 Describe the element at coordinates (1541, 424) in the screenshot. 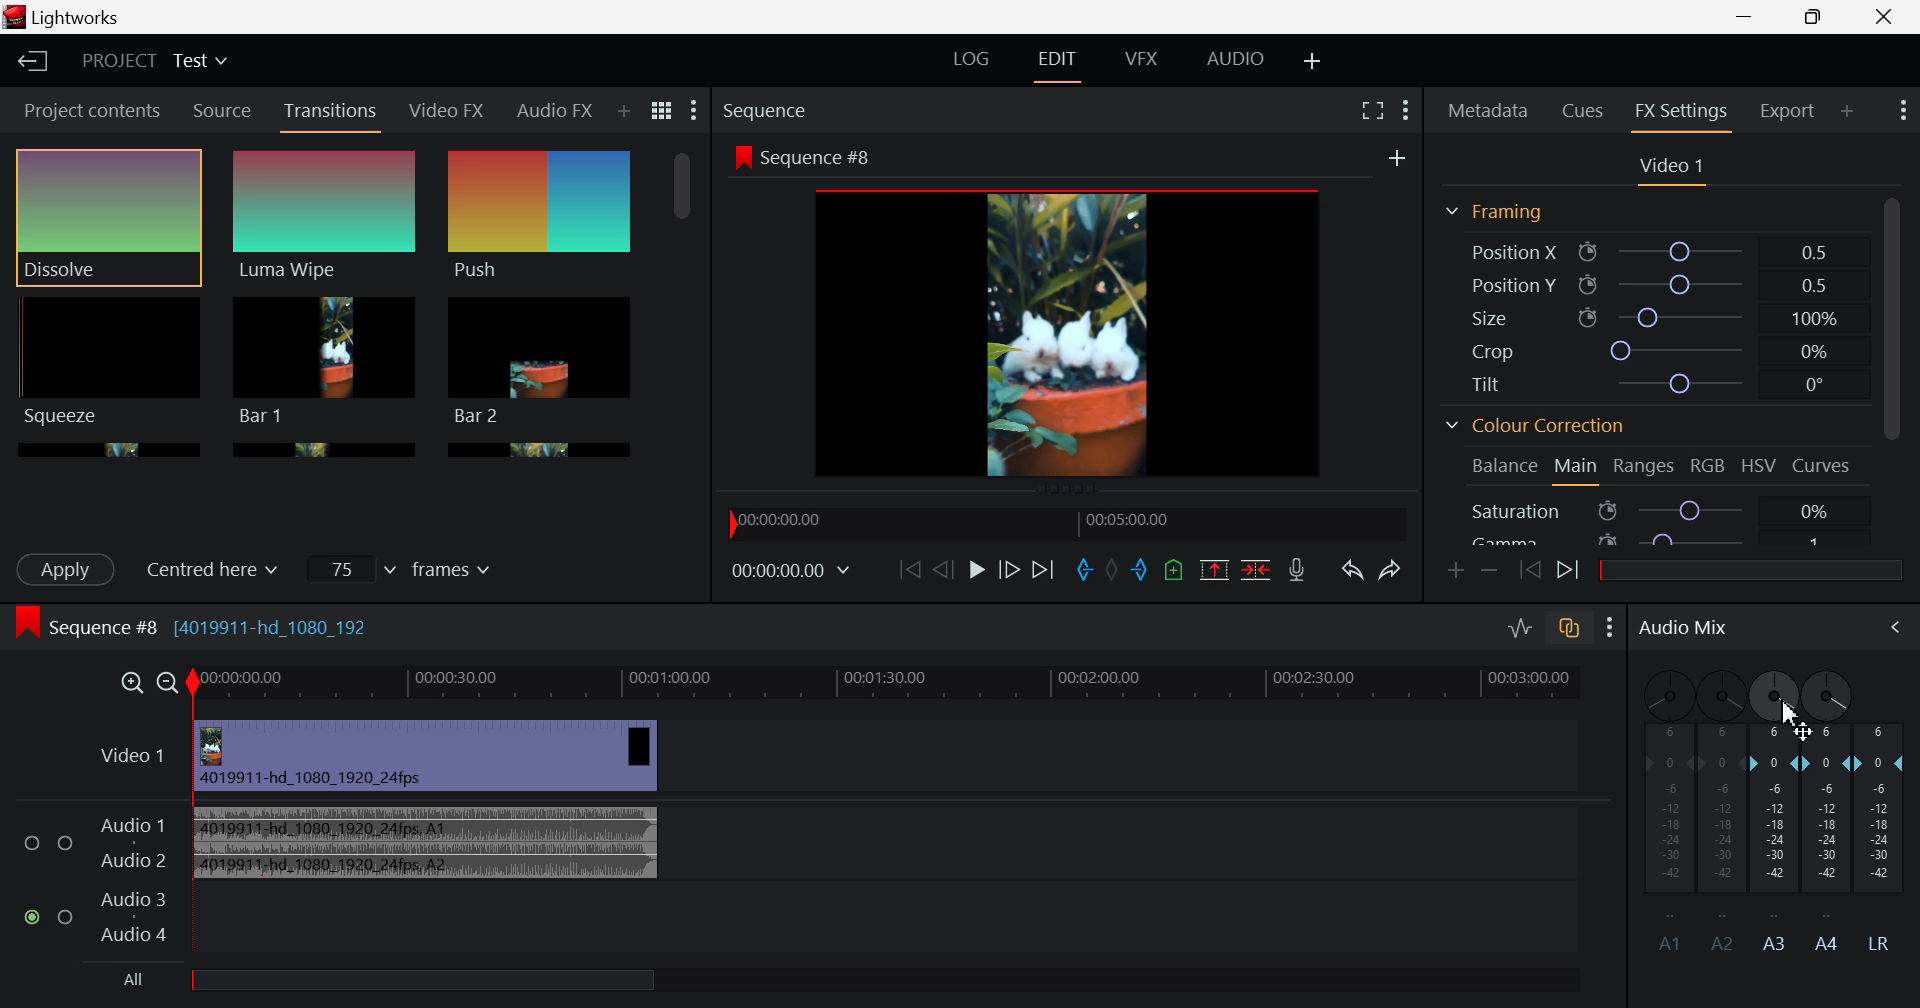

I see `Colour Correction` at that location.